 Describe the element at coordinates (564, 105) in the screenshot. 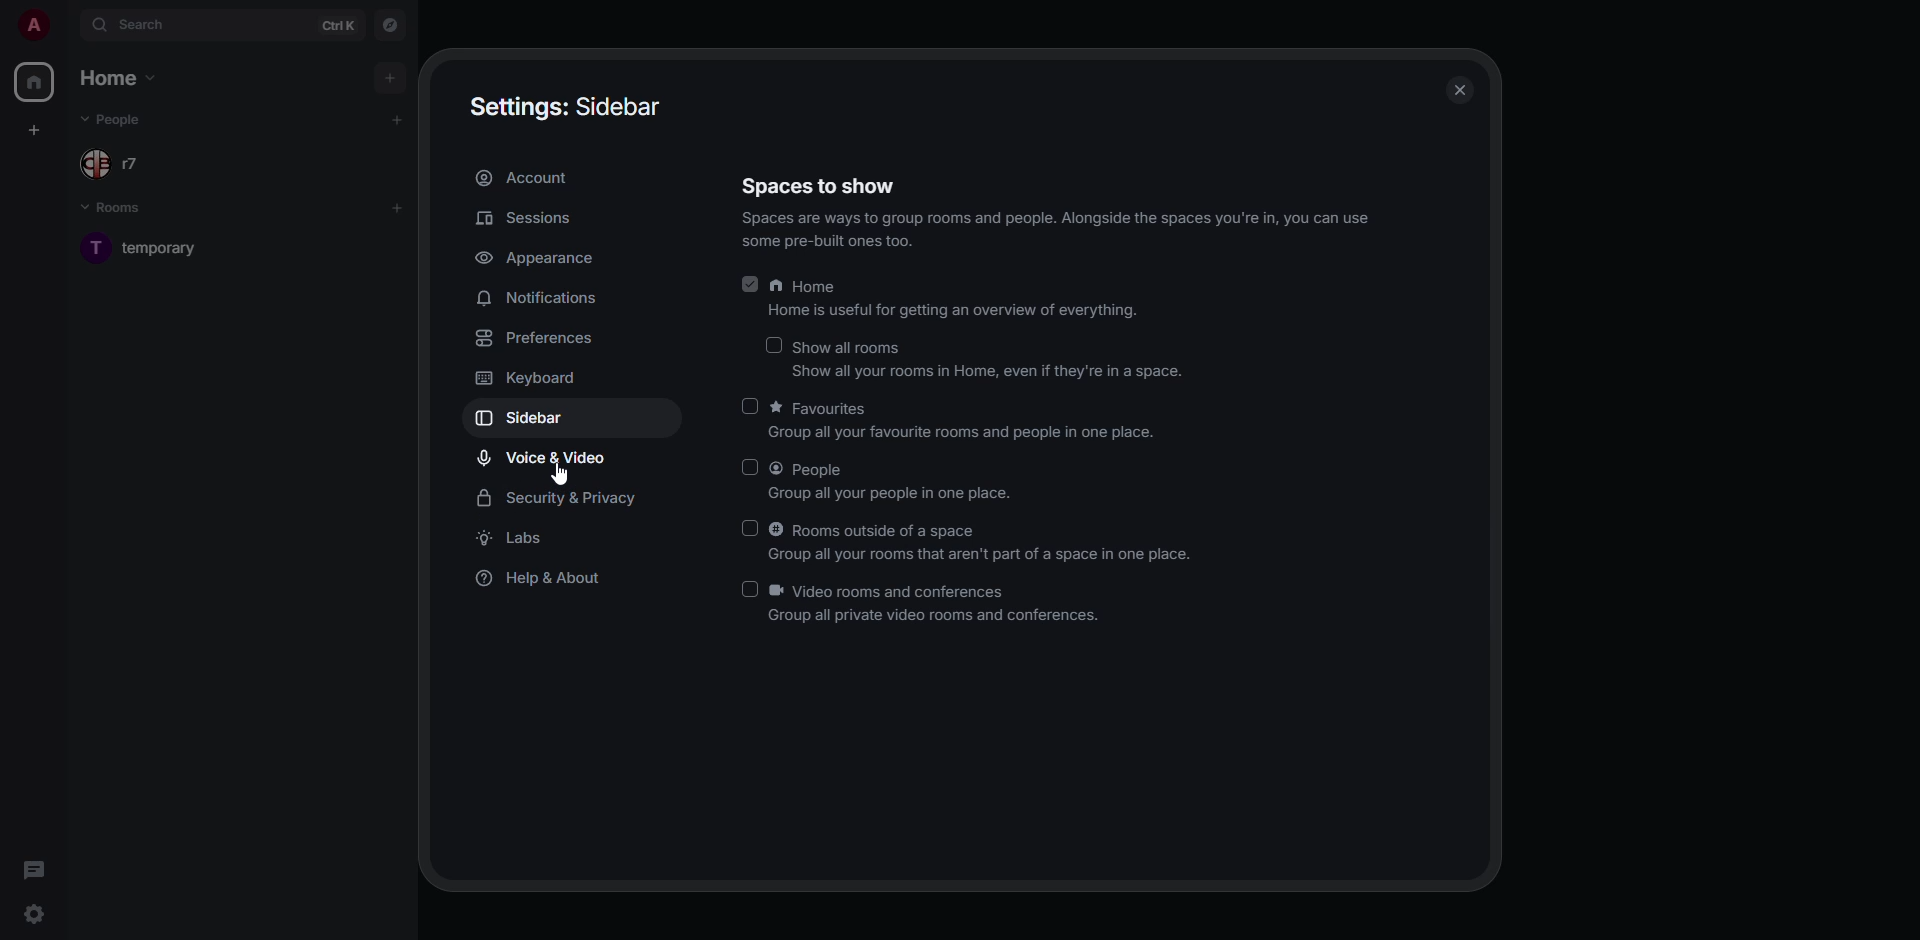

I see `settings sidebar` at that location.